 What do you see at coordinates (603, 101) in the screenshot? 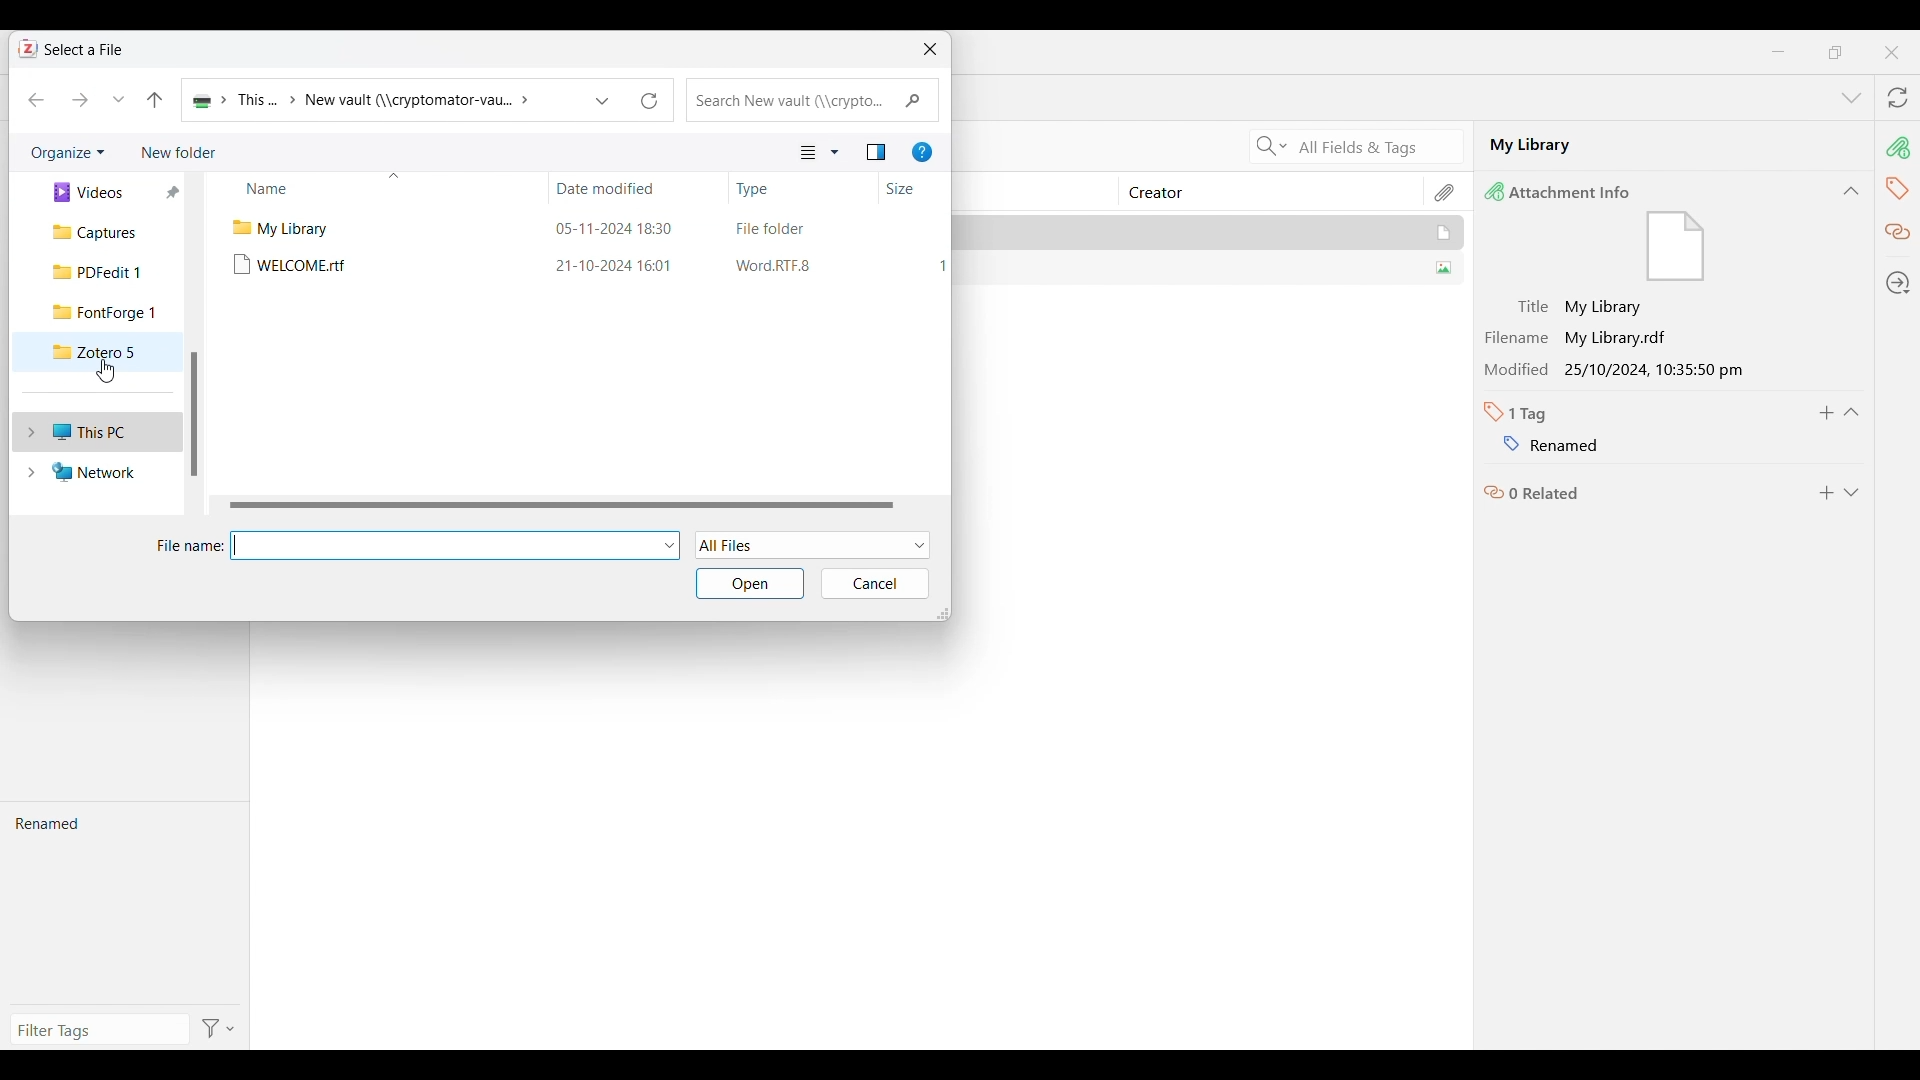
I see `Previous locations` at bounding box center [603, 101].